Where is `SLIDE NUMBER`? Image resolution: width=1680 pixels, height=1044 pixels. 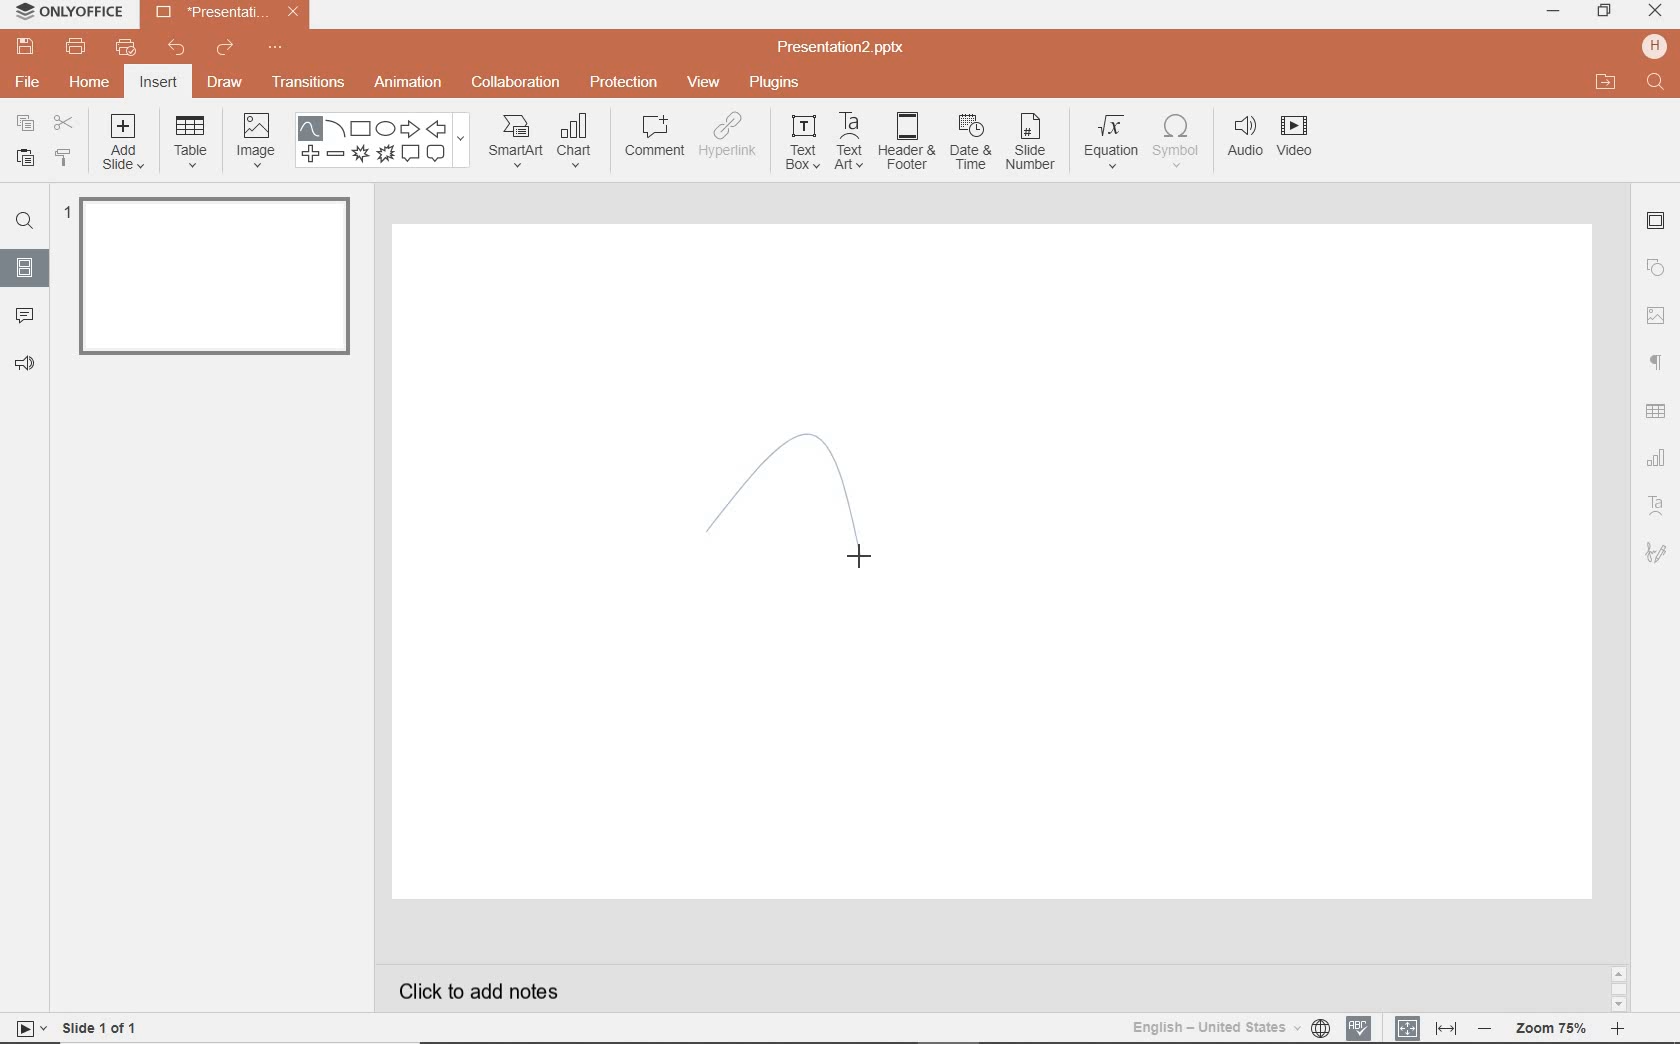
SLIDE NUMBER is located at coordinates (1031, 147).